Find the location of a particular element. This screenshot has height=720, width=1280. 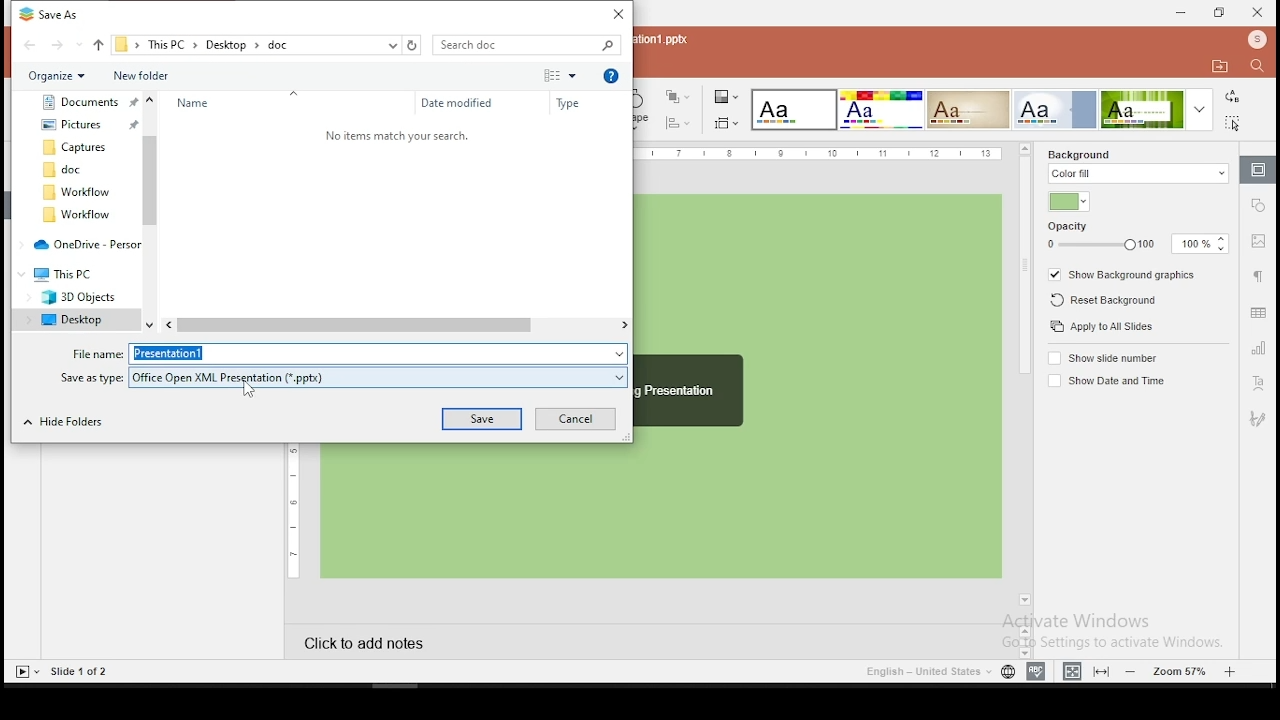

Captures is located at coordinates (79, 146).